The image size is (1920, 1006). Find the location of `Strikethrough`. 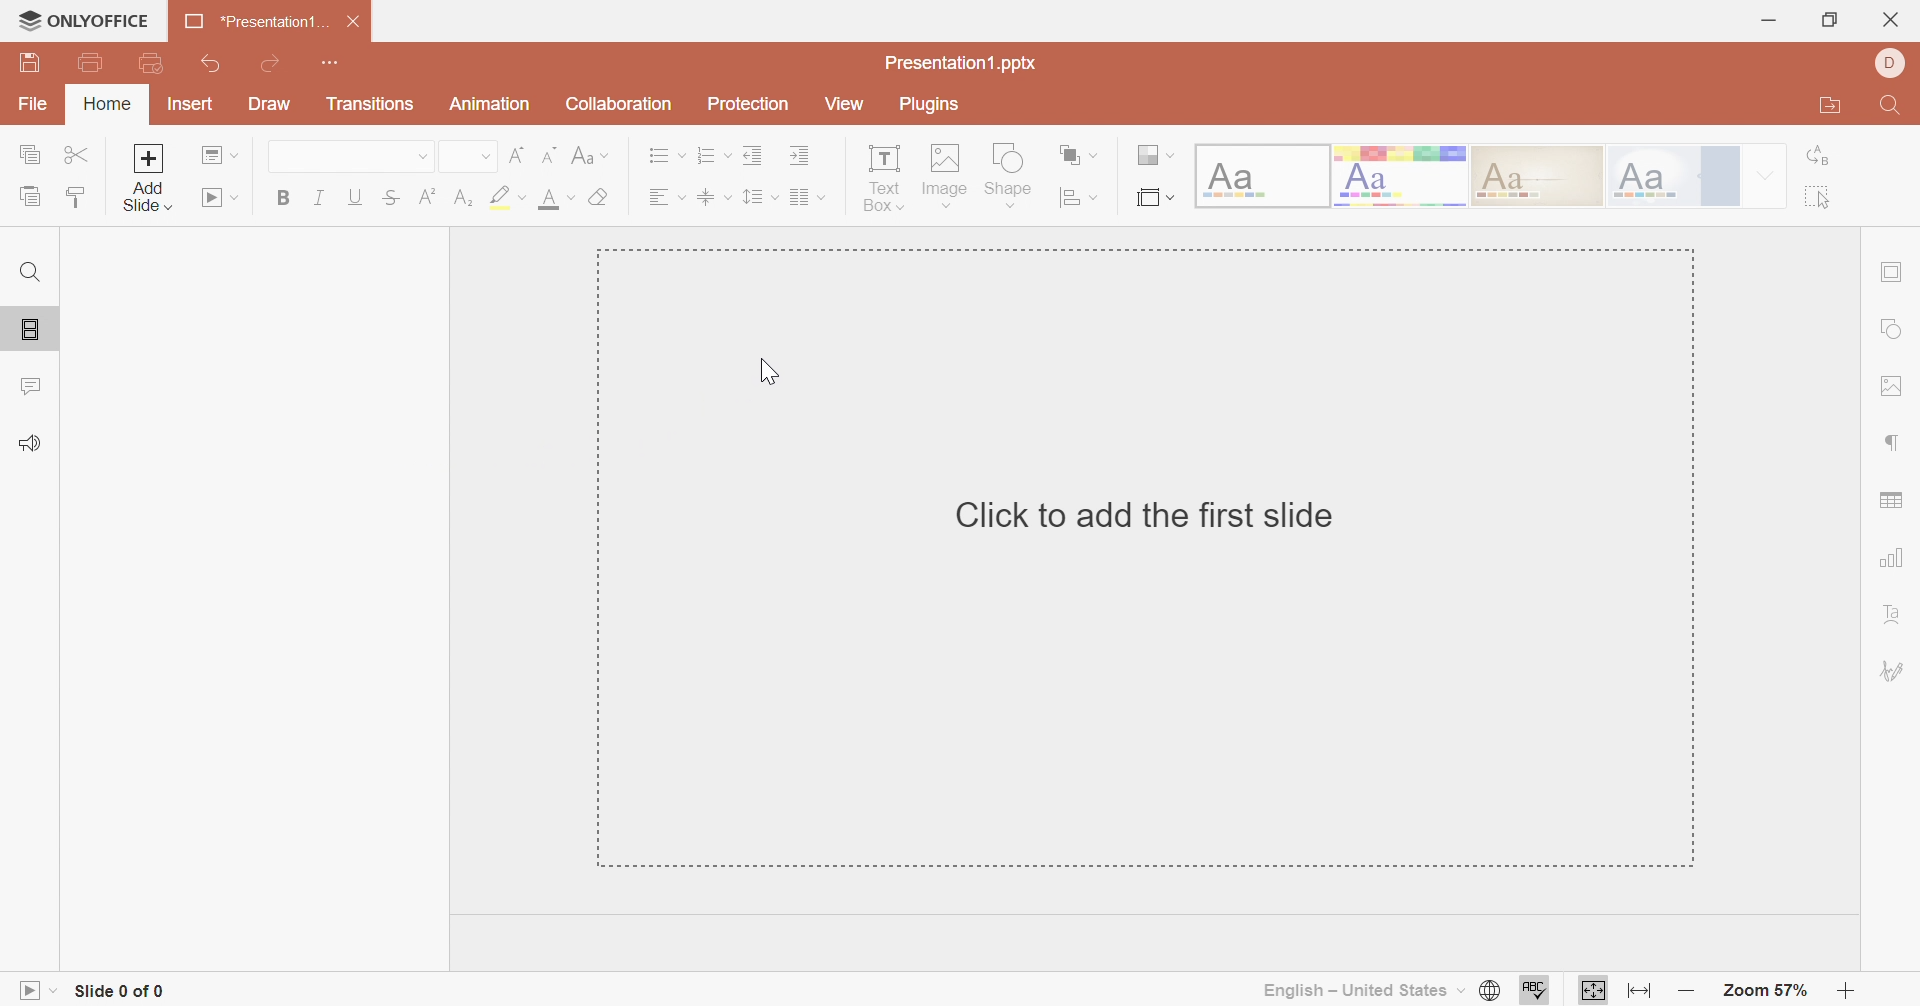

Strikethrough is located at coordinates (391, 196).